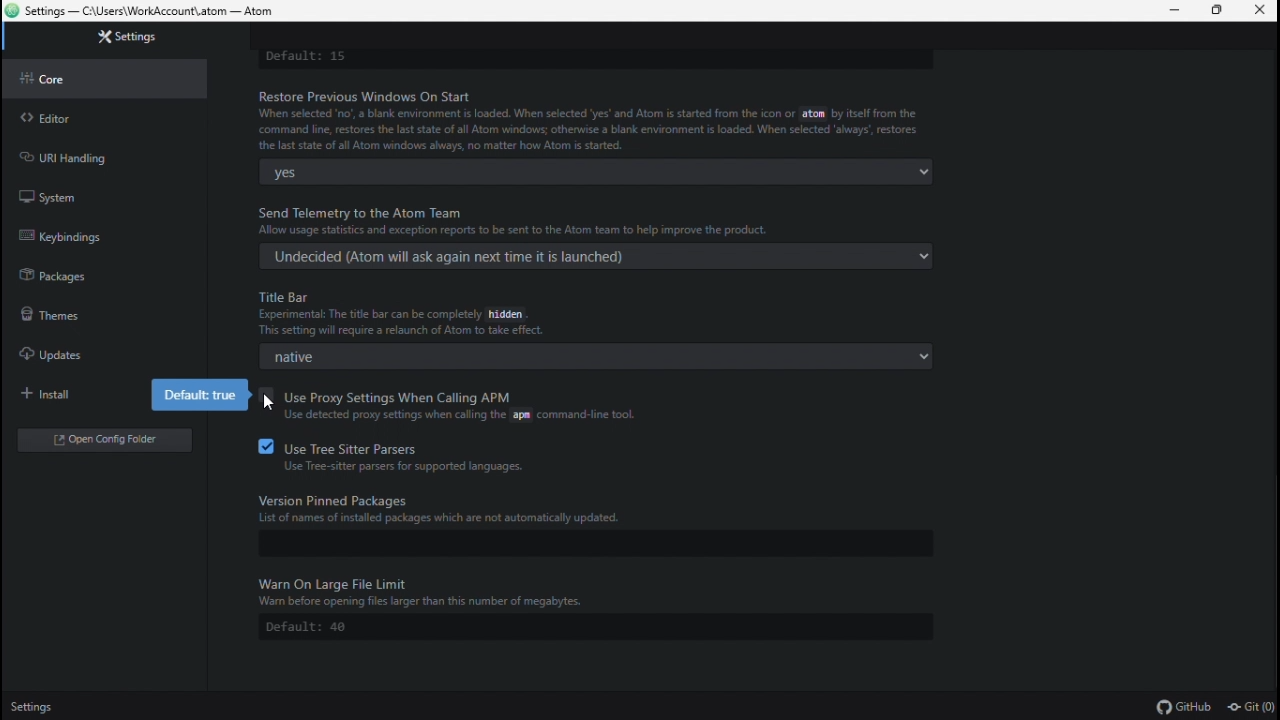 The width and height of the screenshot is (1280, 720). I want to click on Core settings, so click(102, 79).